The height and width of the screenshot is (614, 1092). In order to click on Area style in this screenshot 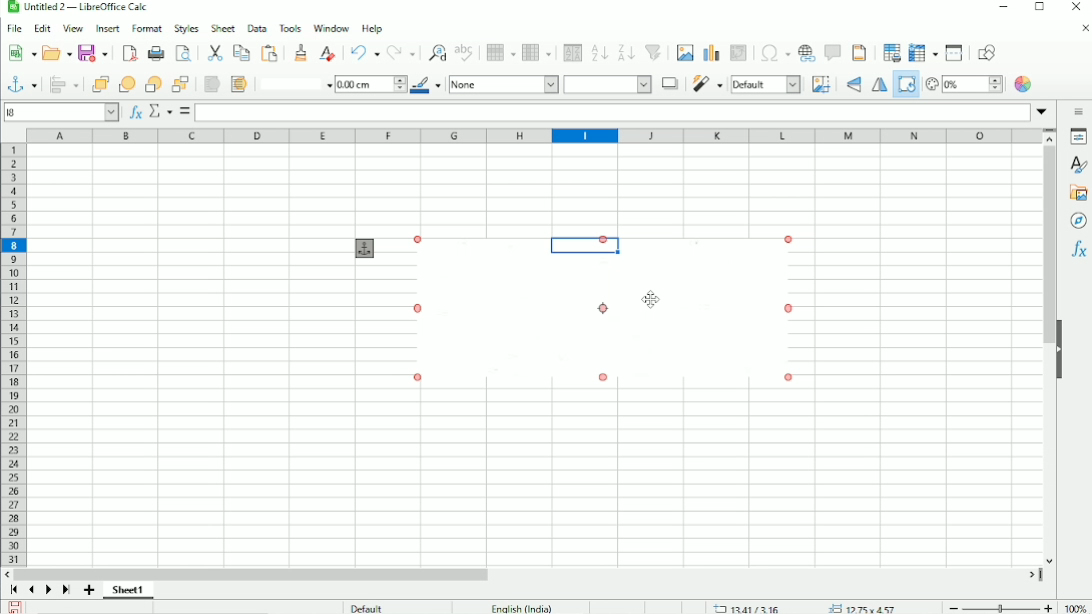, I will do `click(608, 84)`.